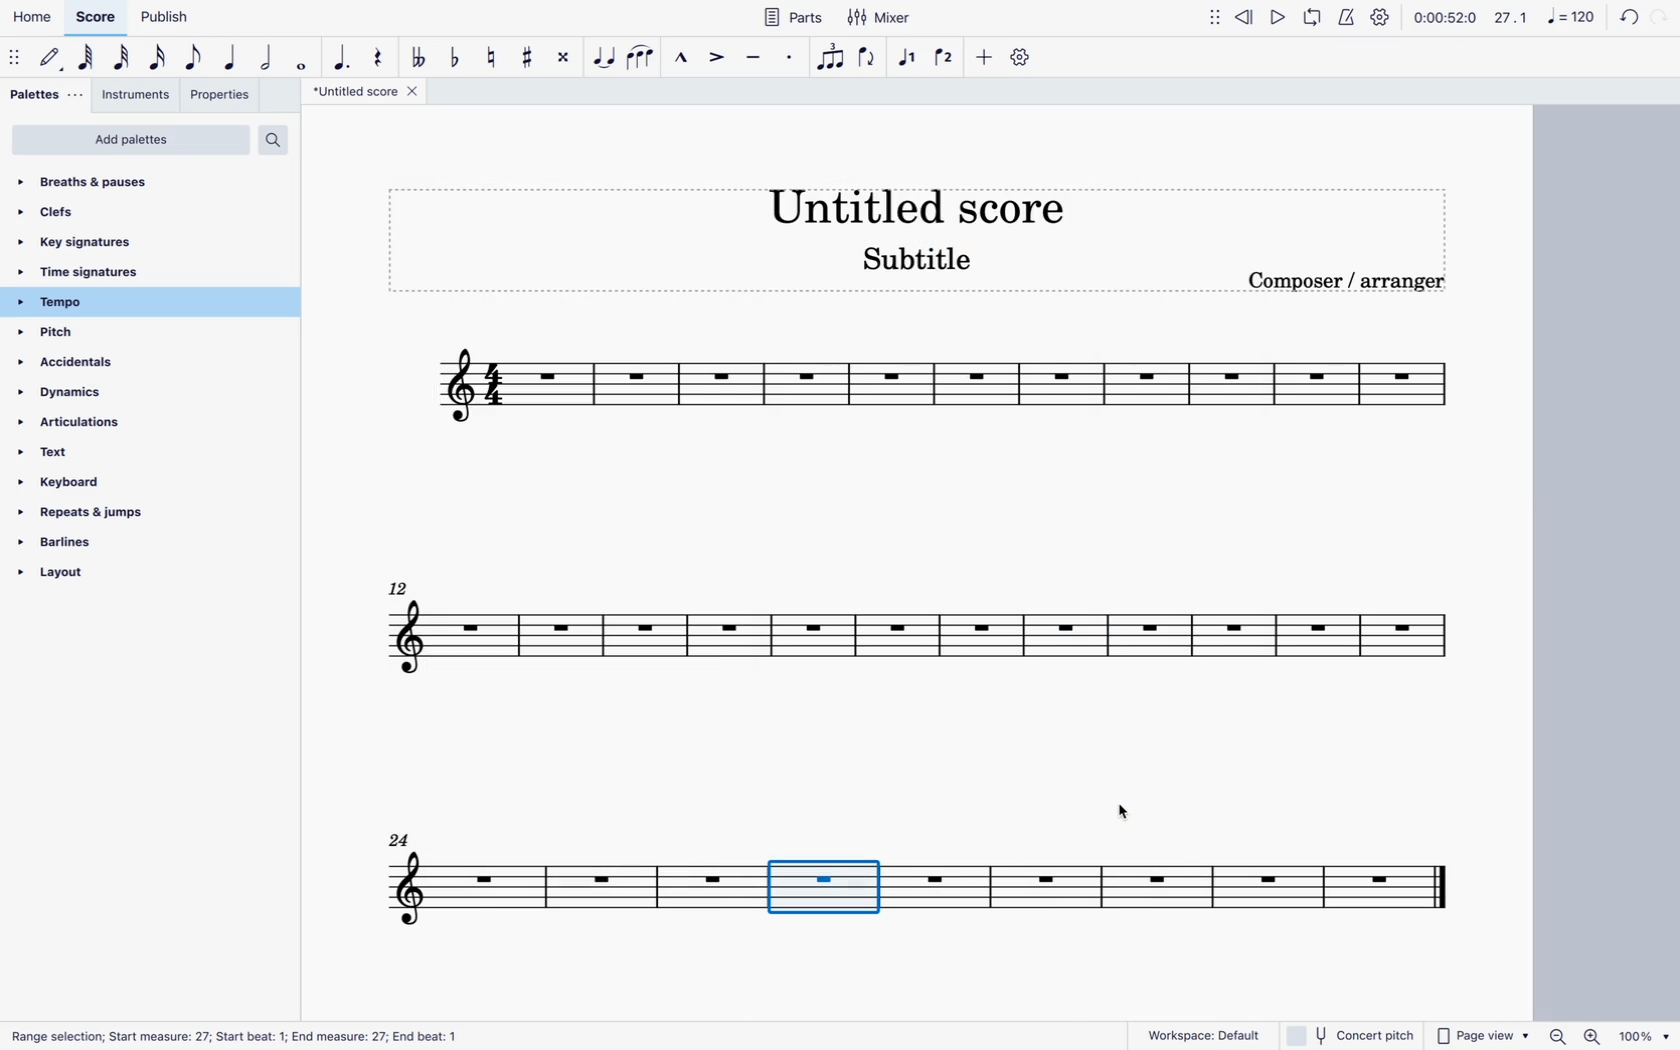 The width and height of the screenshot is (1680, 1050). I want to click on workspace, so click(1205, 1034).